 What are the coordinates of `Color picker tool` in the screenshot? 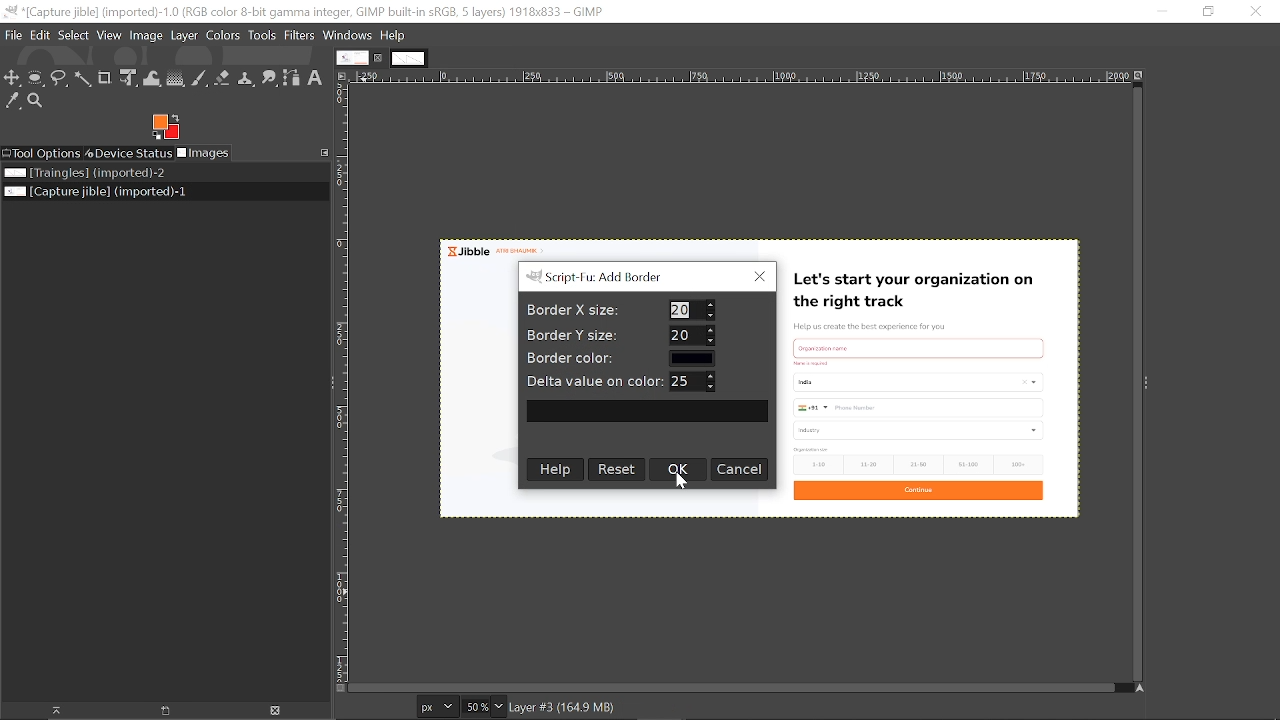 It's located at (13, 102).